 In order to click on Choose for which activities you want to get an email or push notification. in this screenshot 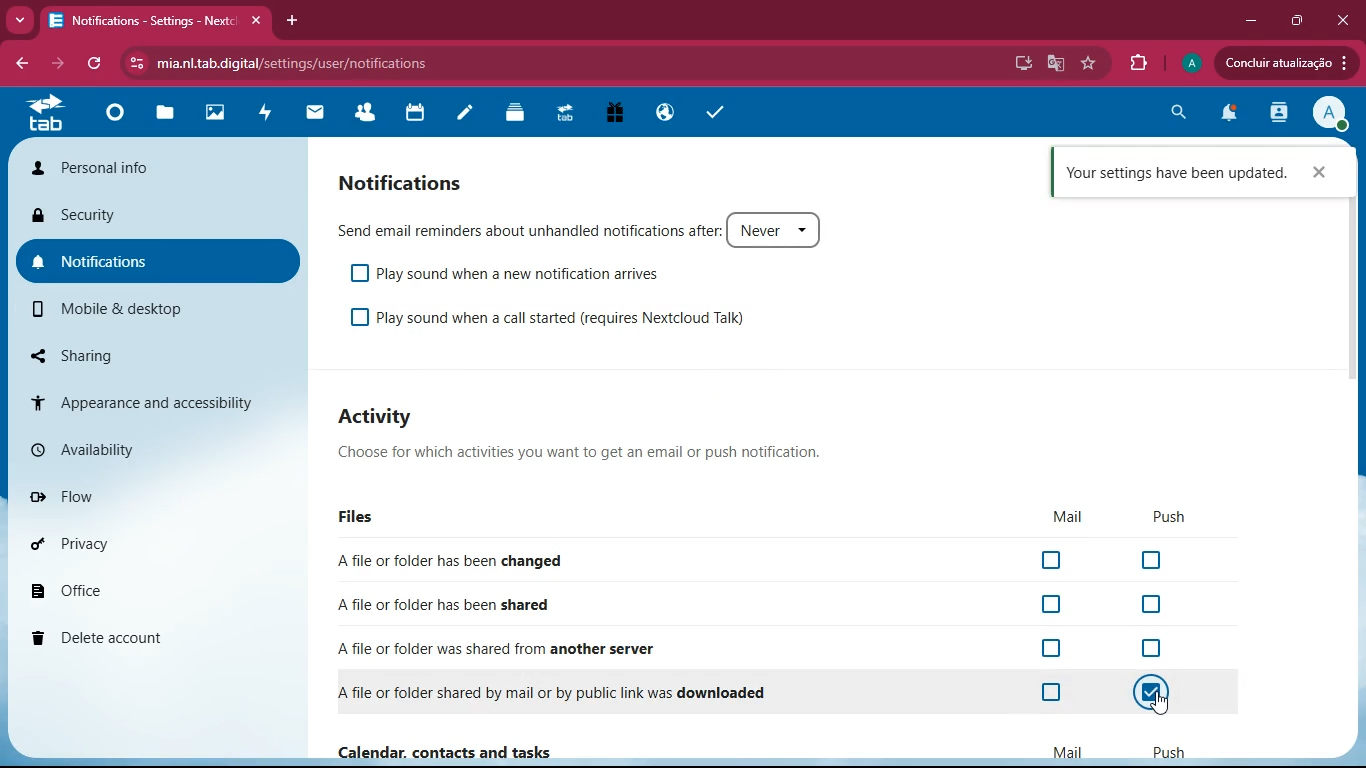, I will do `click(592, 454)`.